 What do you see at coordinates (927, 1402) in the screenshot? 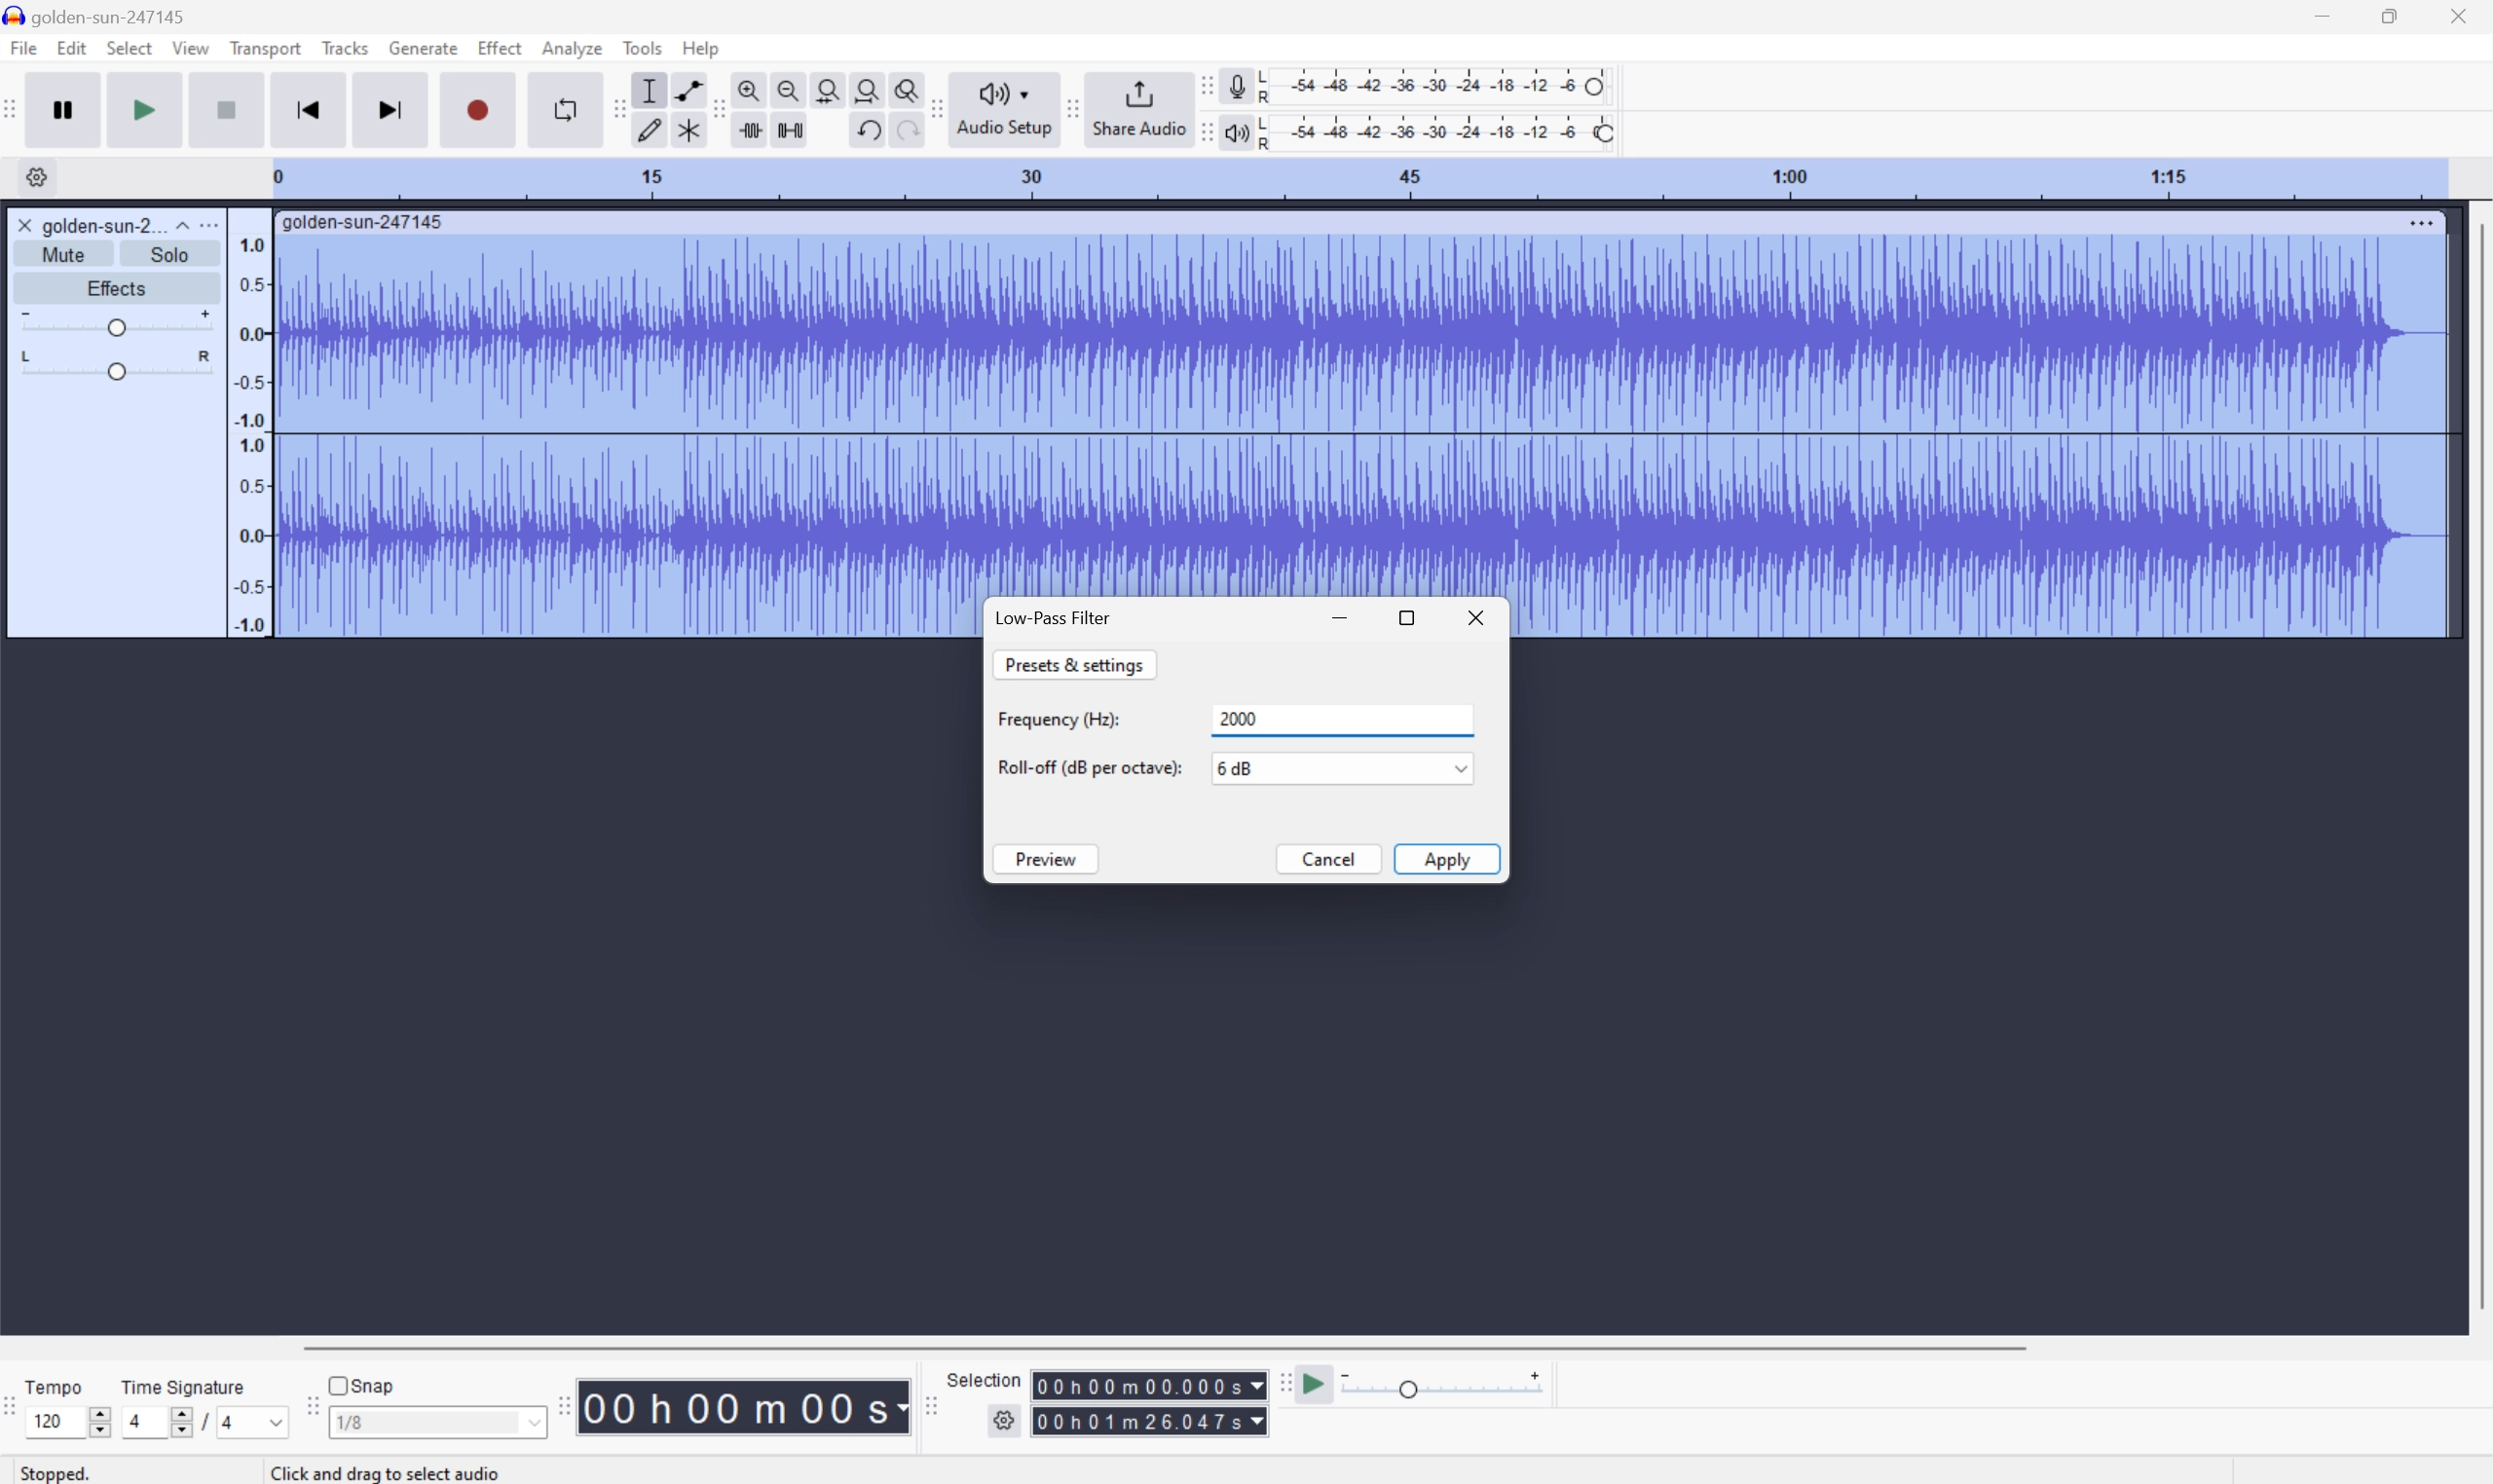
I see `Audacity selection toolbar` at bounding box center [927, 1402].